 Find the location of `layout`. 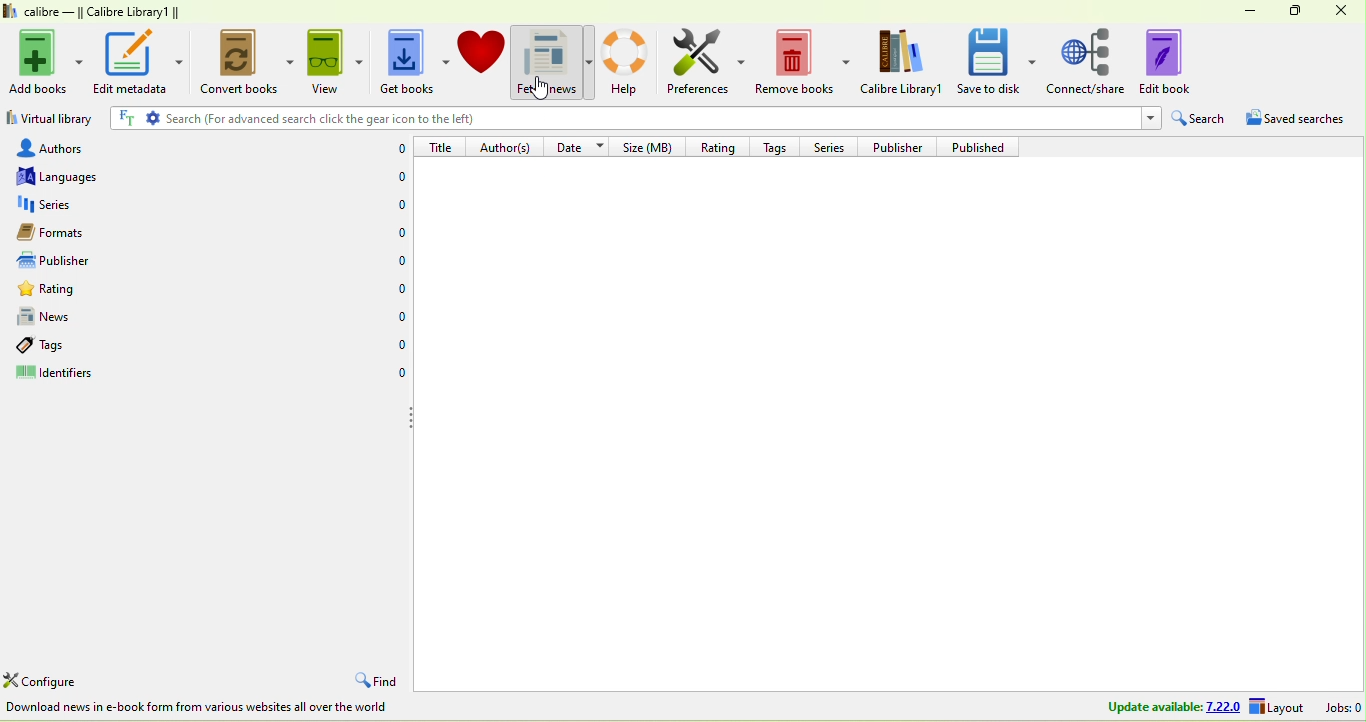

layout is located at coordinates (1278, 705).